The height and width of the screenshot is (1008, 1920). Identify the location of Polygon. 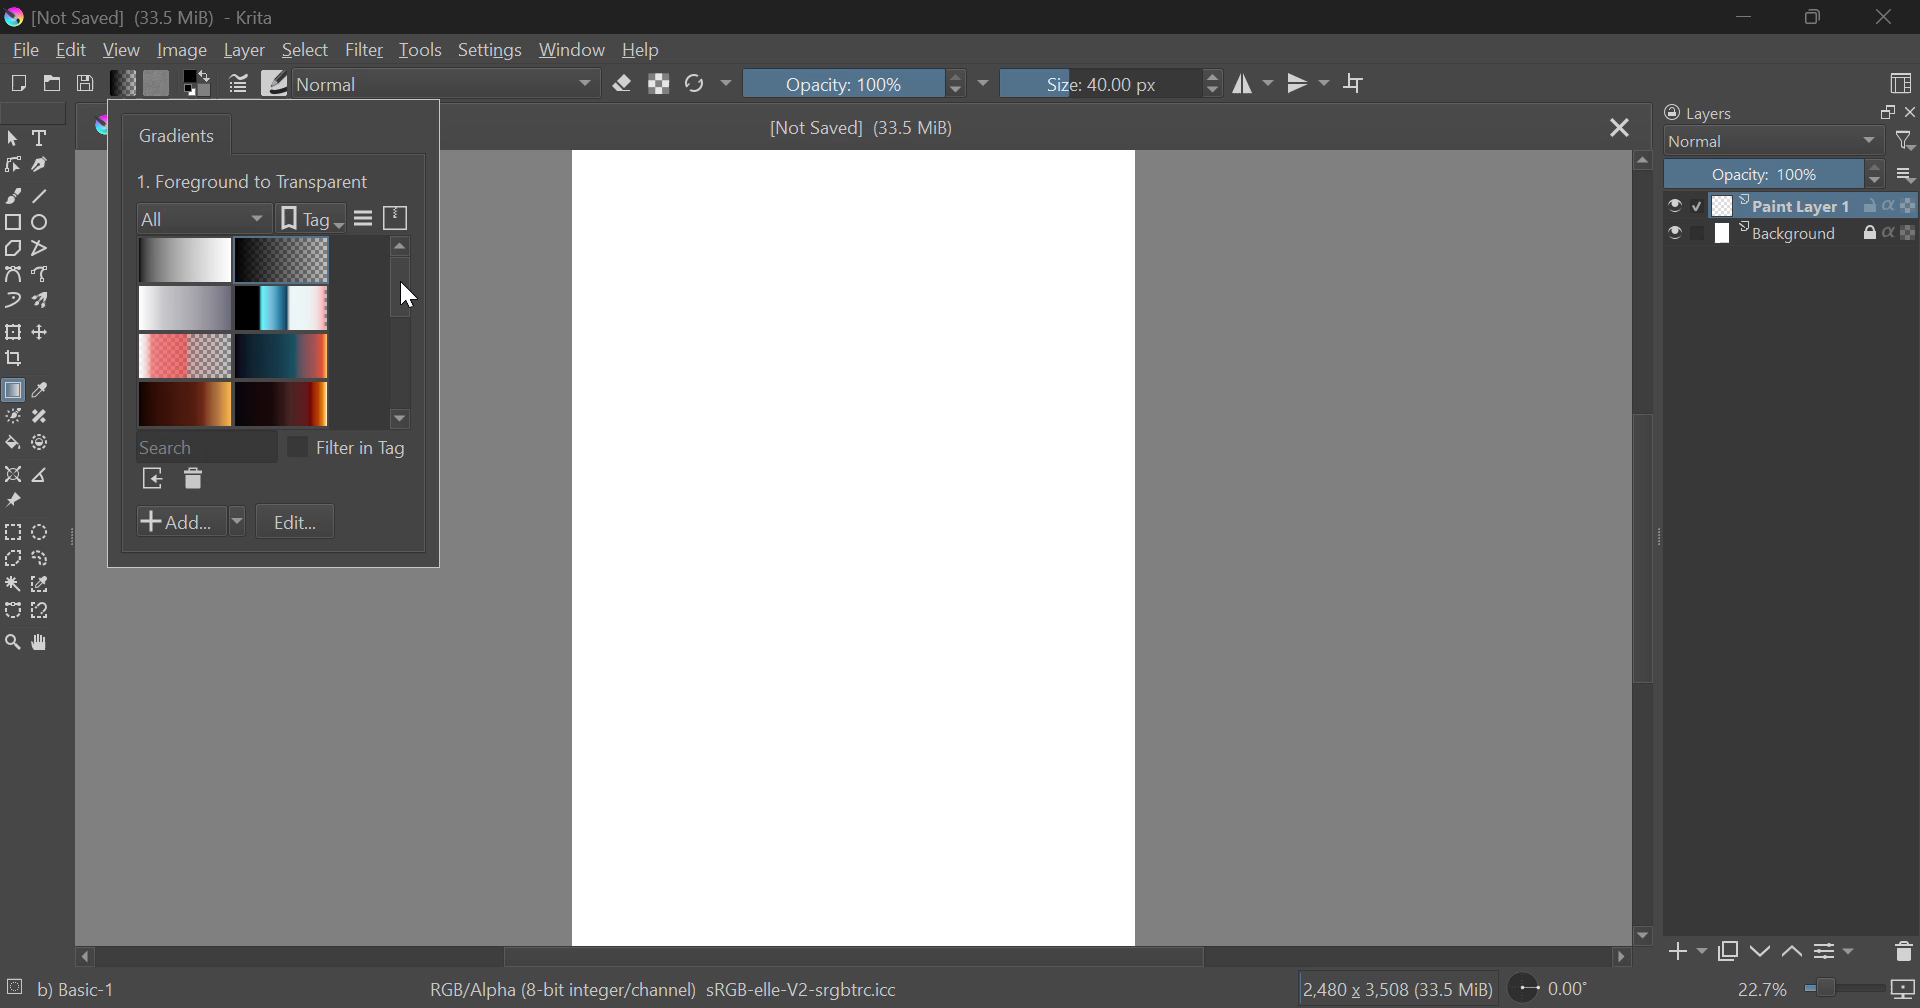
(12, 247).